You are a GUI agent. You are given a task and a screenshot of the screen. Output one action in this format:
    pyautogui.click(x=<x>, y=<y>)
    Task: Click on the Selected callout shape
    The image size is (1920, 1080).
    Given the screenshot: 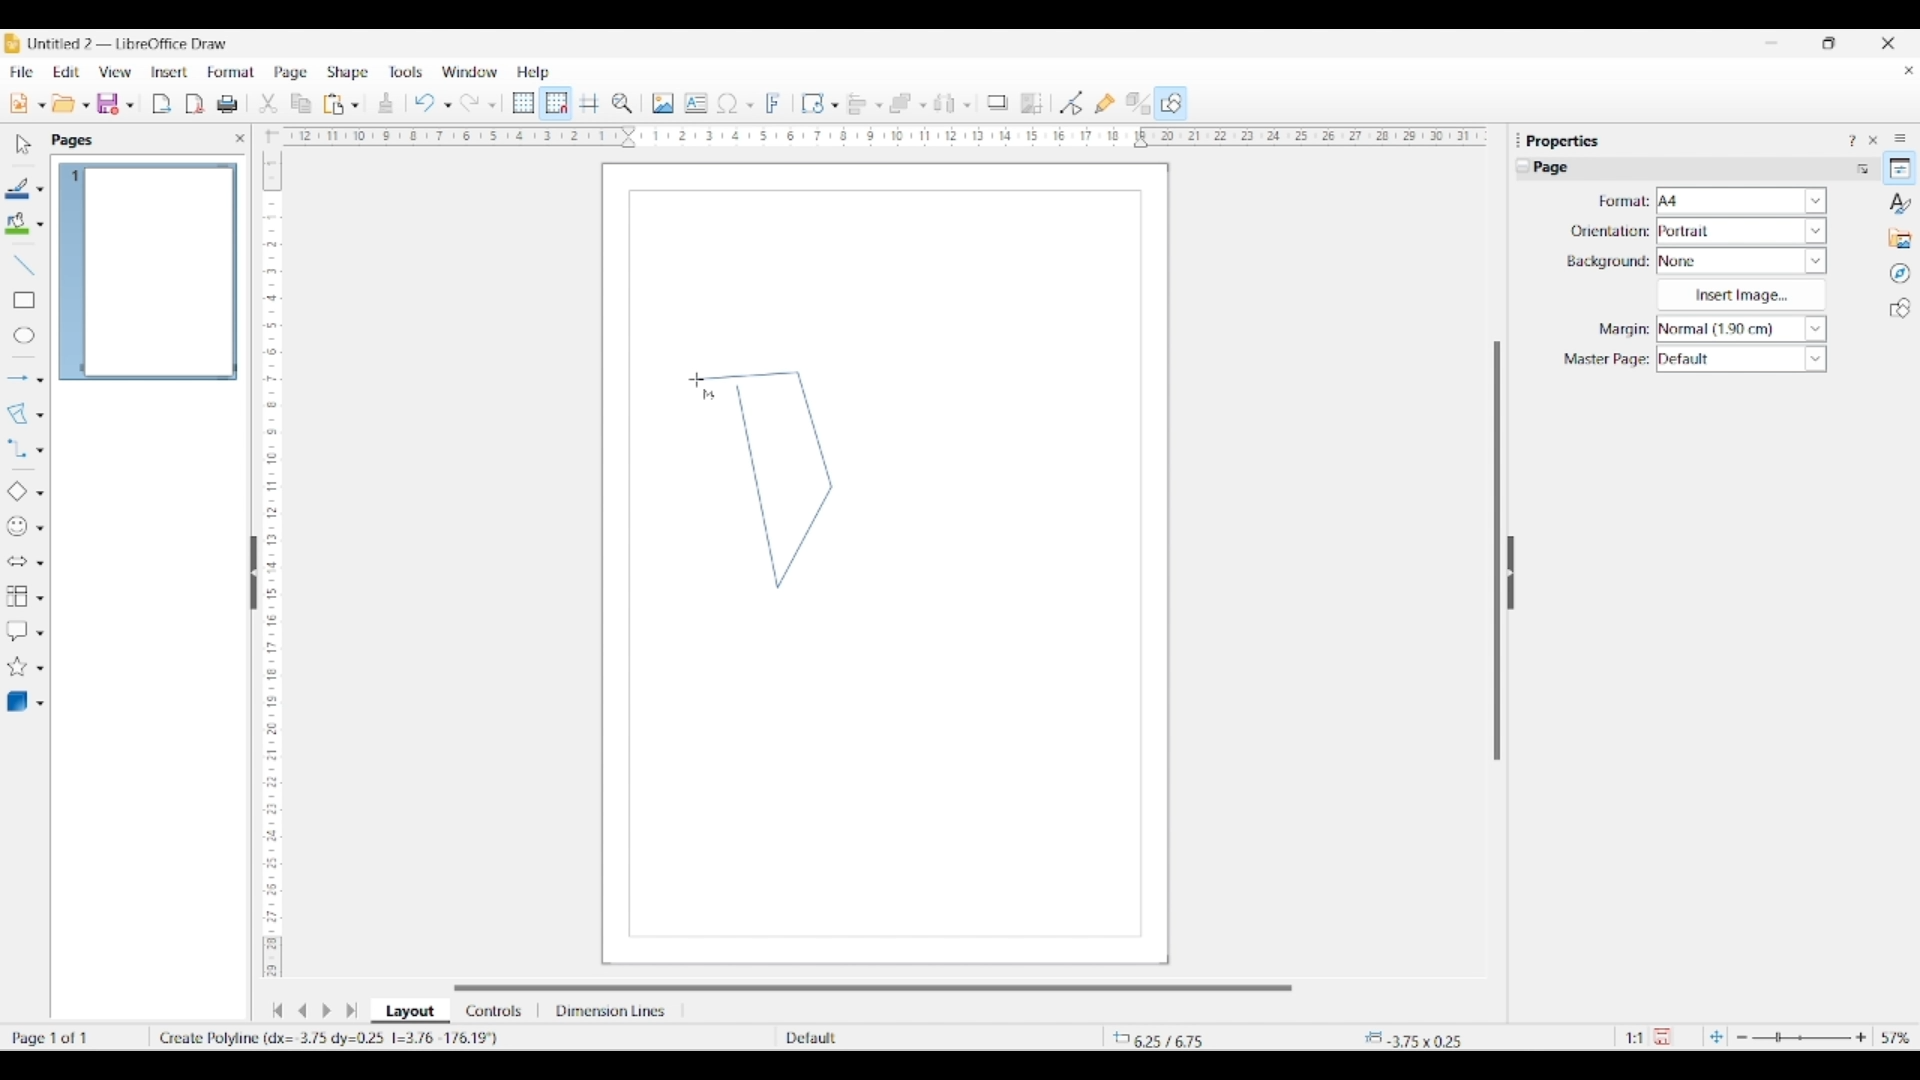 What is the action you would take?
    pyautogui.click(x=17, y=631)
    